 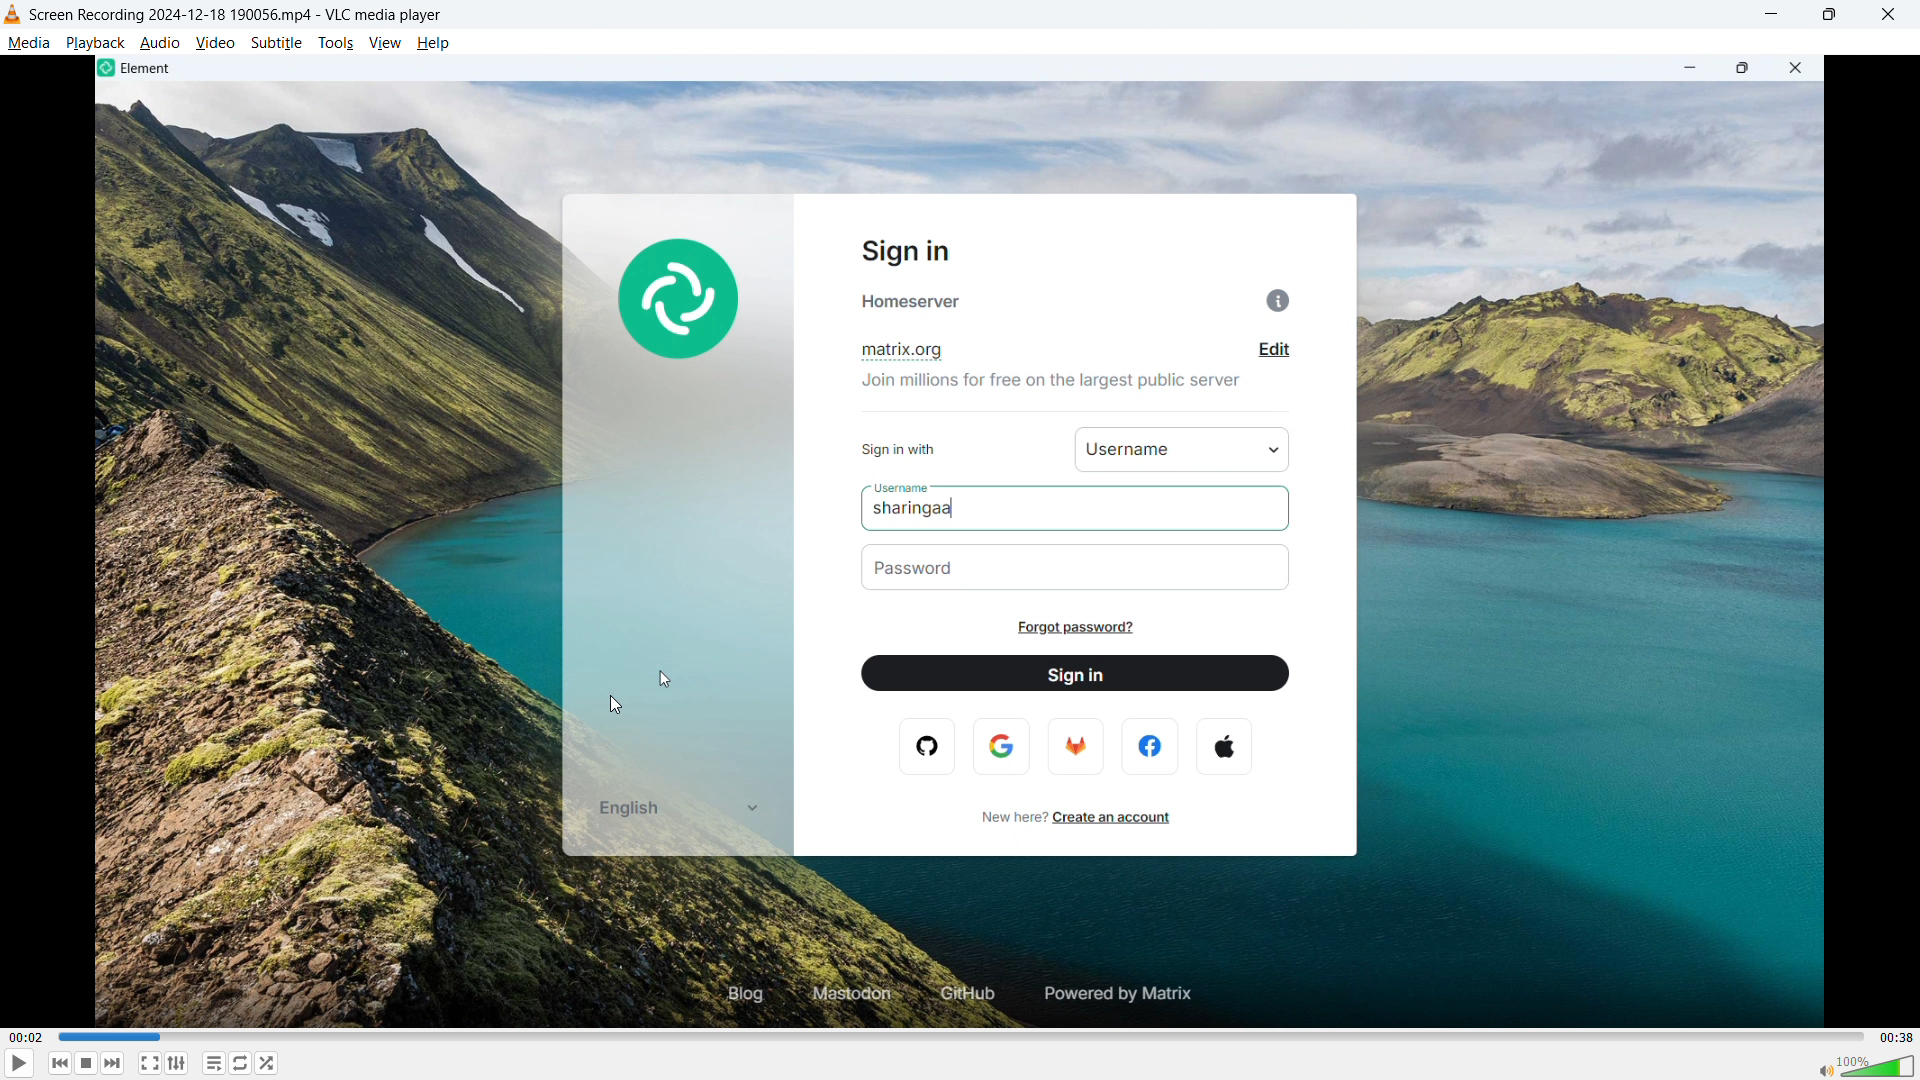 What do you see at coordinates (1125, 992) in the screenshot?
I see `Powered by Matrix` at bounding box center [1125, 992].